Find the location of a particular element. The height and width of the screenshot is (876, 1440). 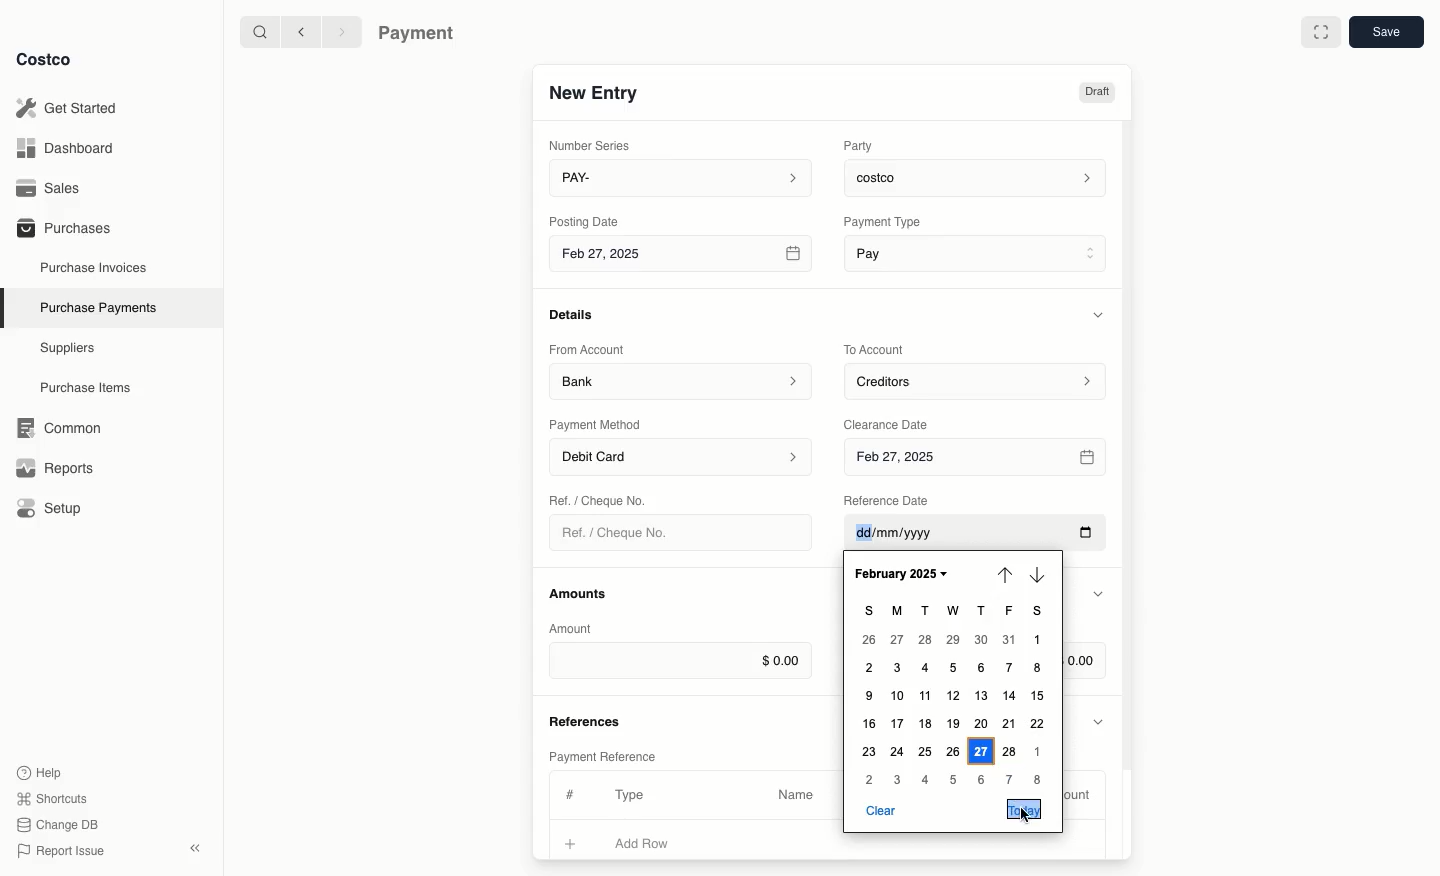

Back is located at coordinates (301, 31).